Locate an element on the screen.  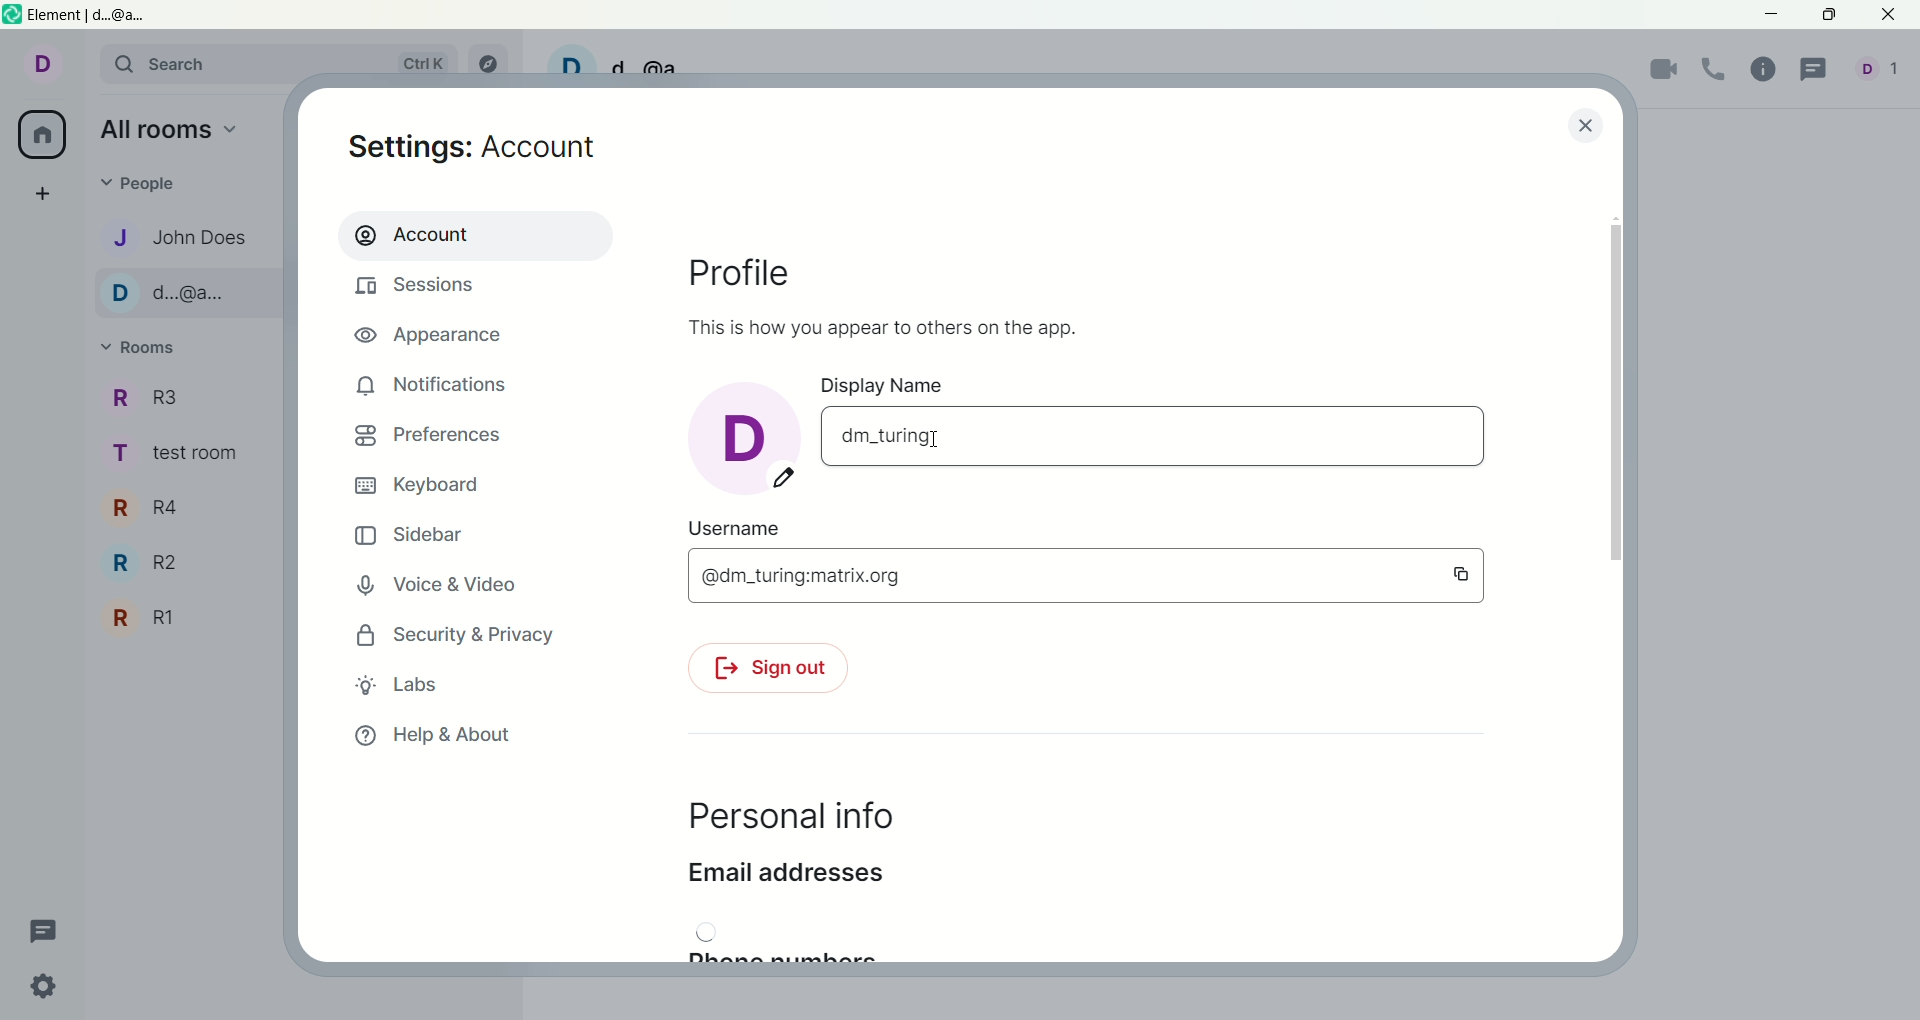
search is located at coordinates (287, 65).